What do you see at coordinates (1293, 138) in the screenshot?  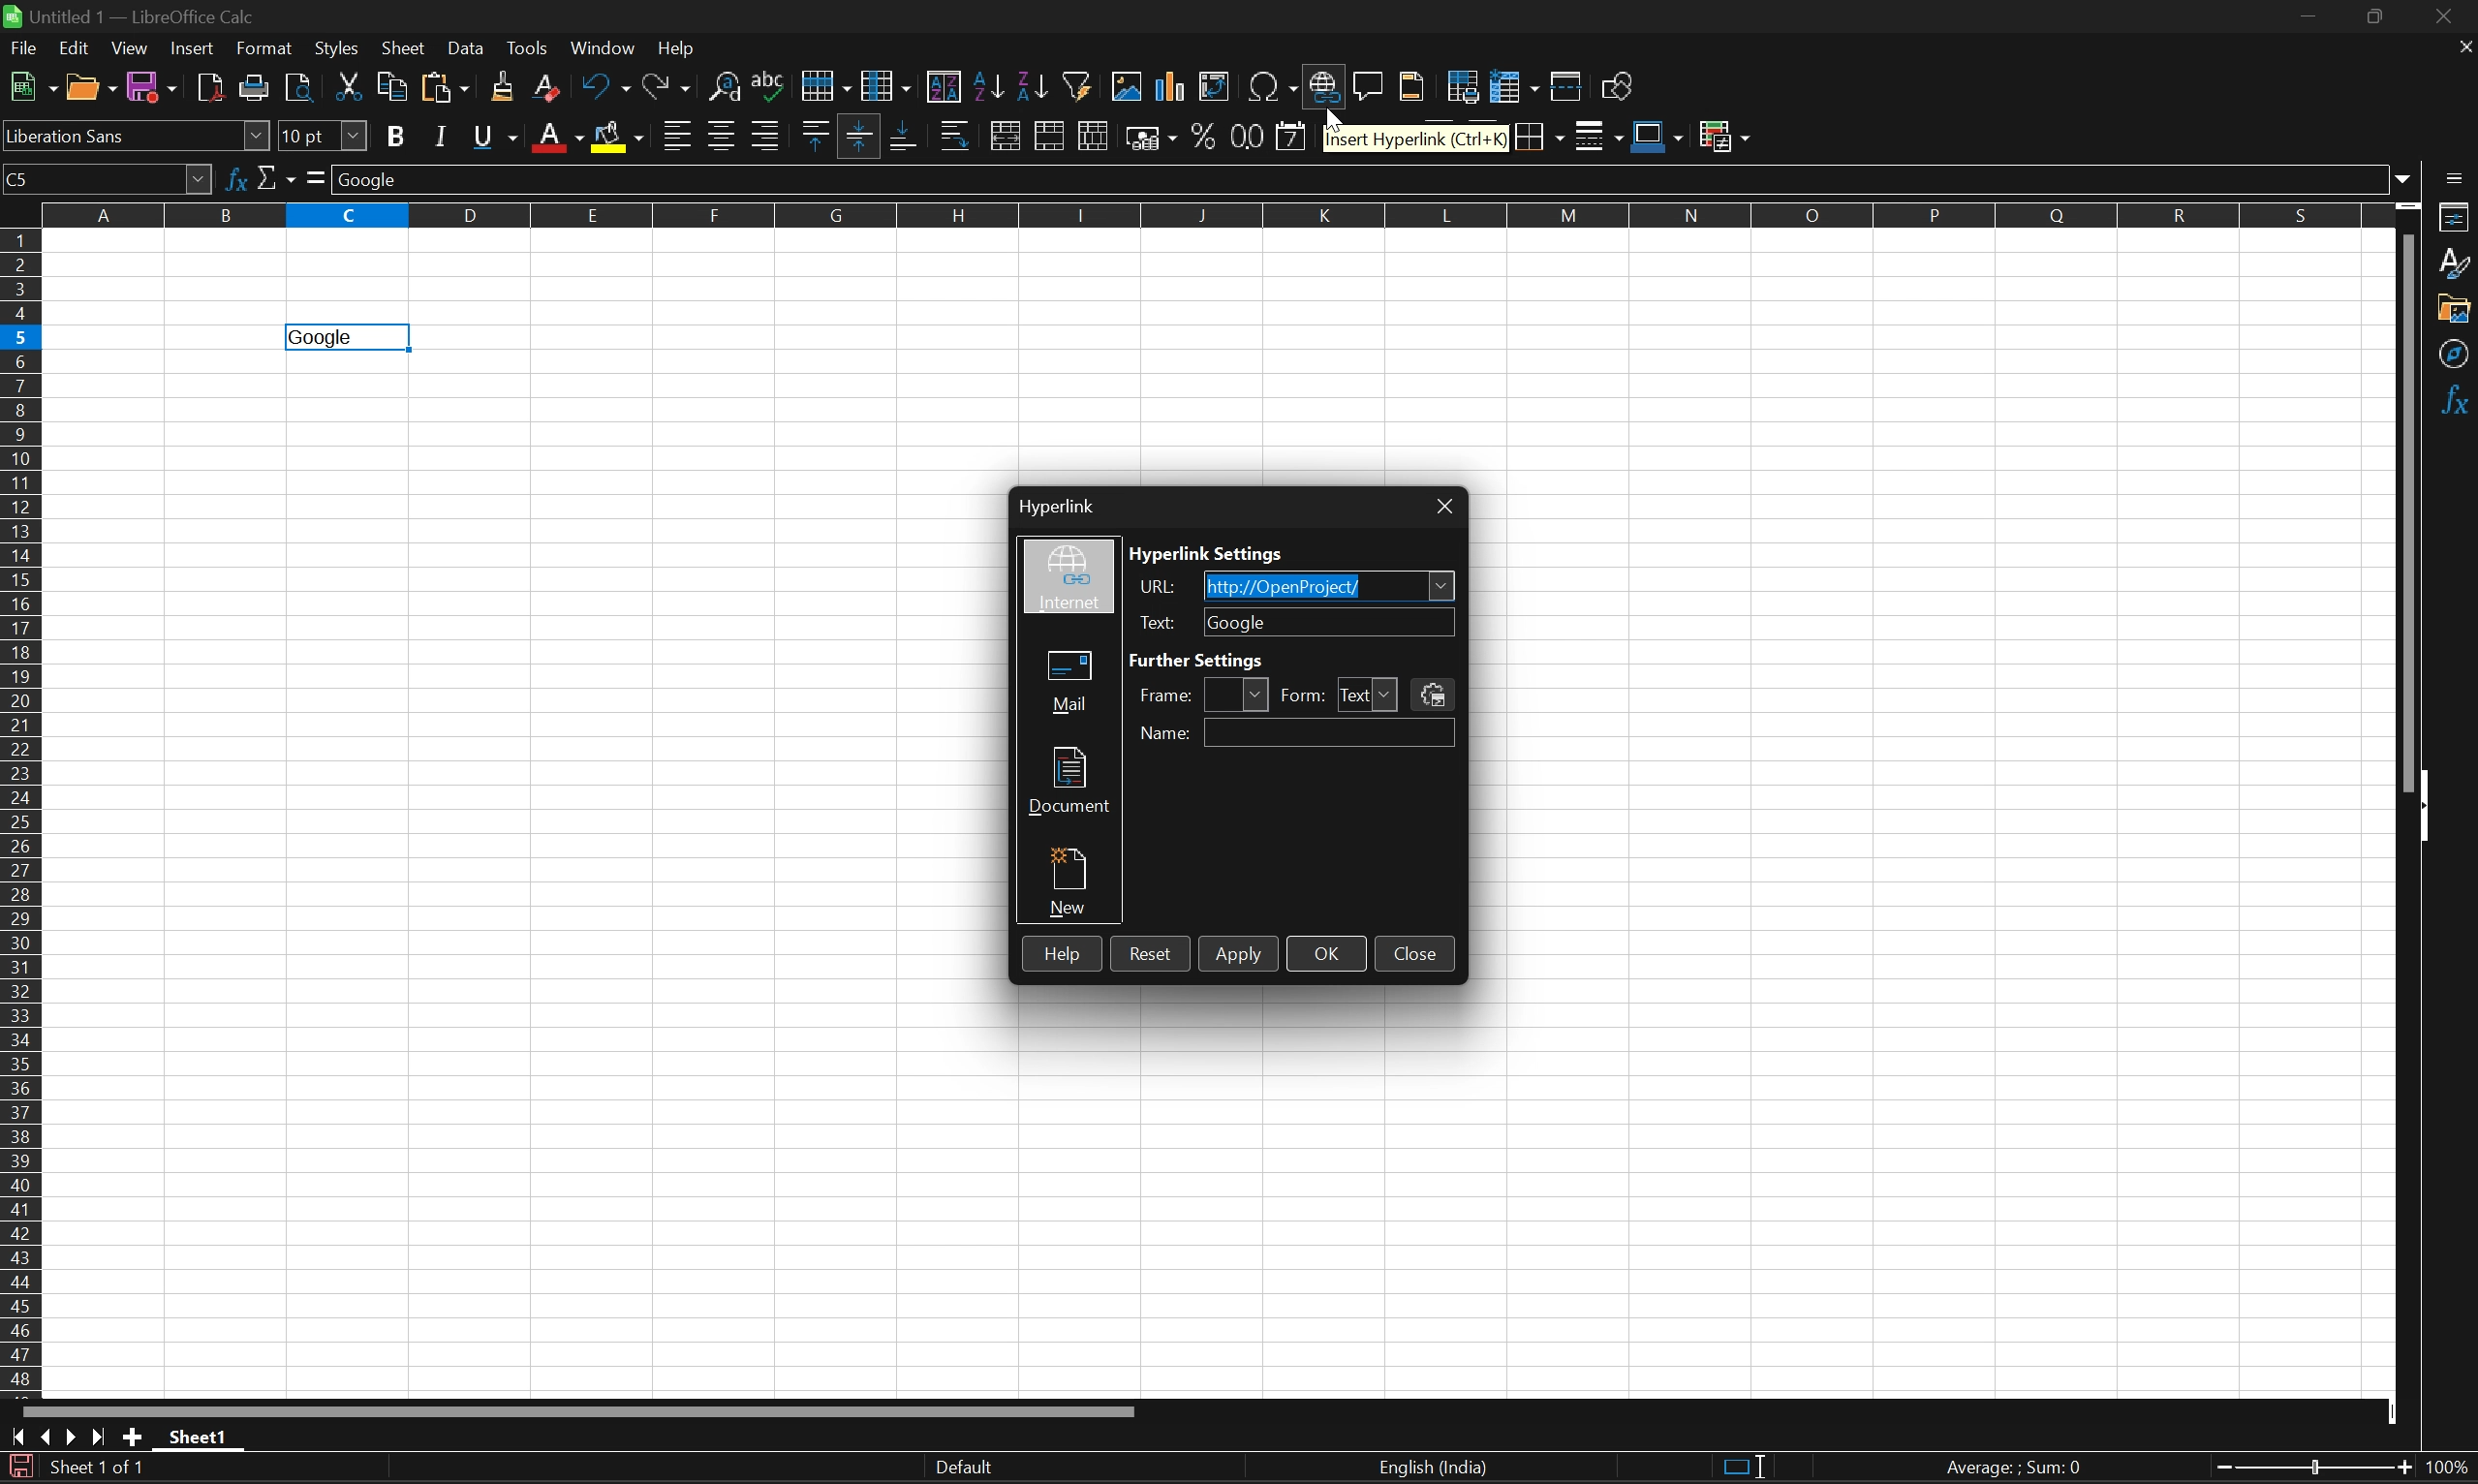 I see `Format as date` at bounding box center [1293, 138].